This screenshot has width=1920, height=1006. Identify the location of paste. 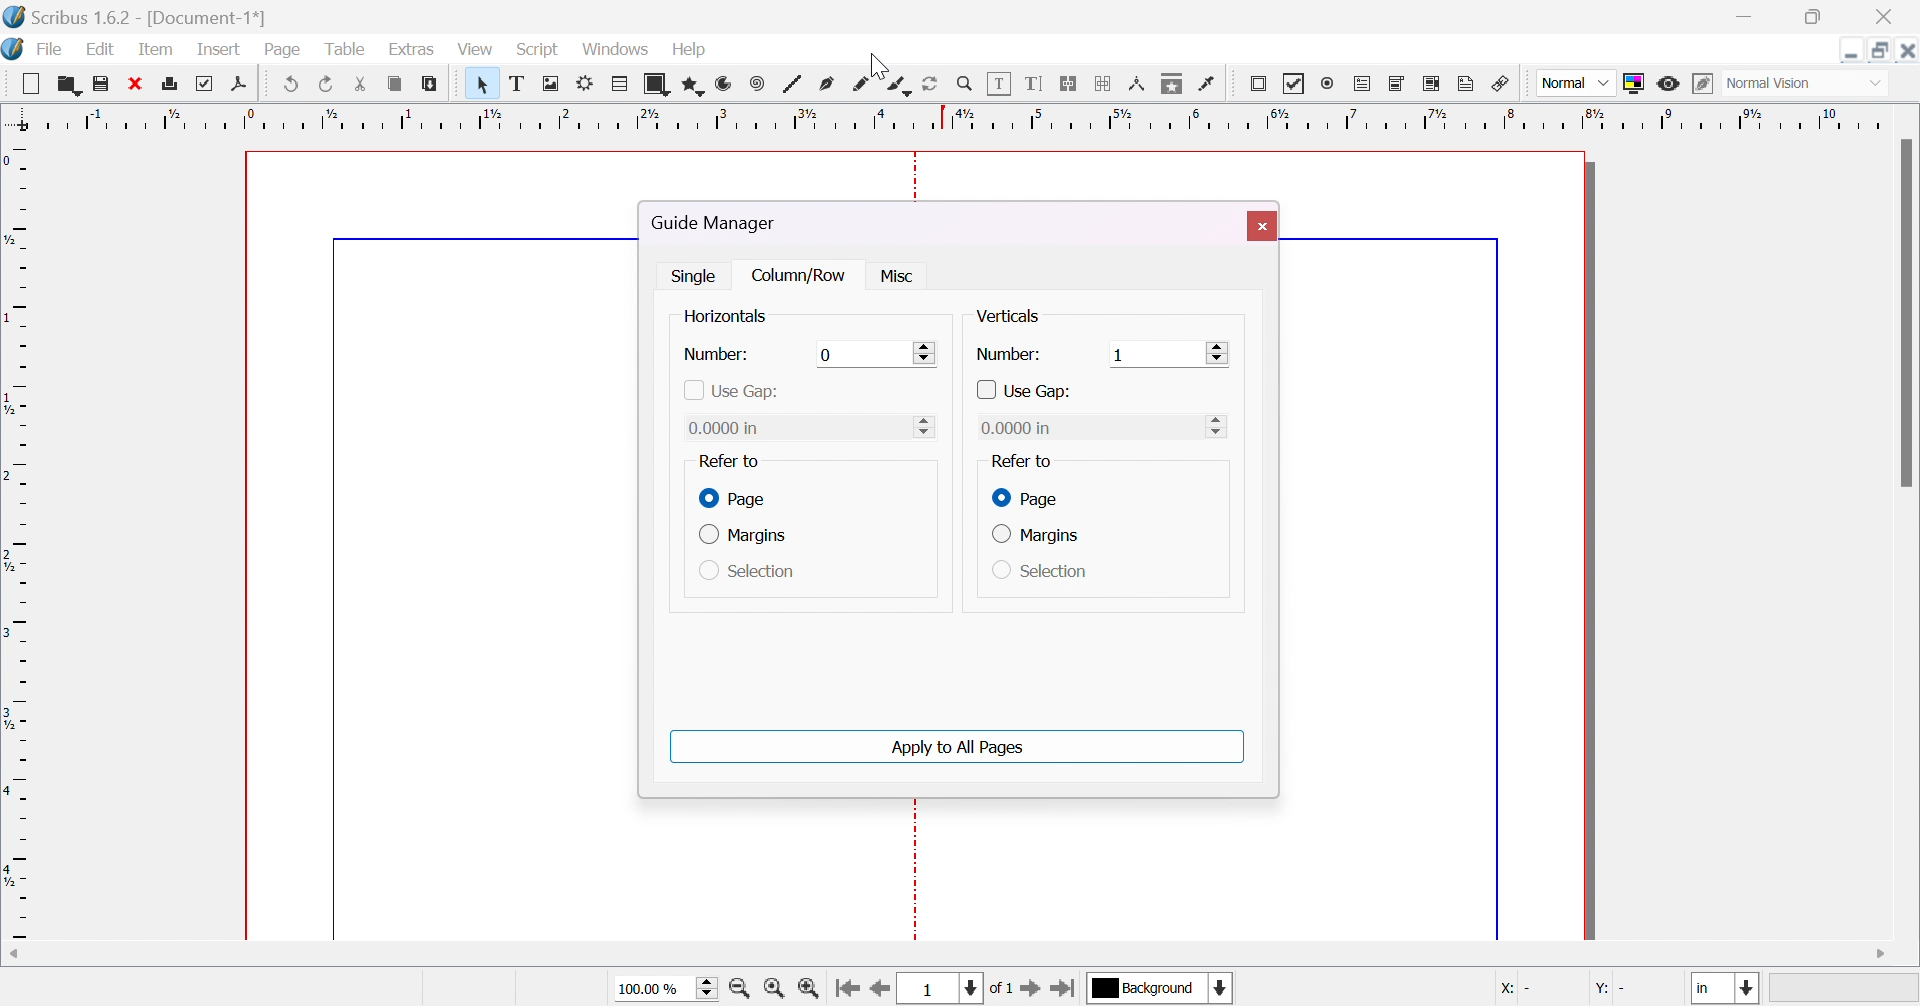
(429, 82).